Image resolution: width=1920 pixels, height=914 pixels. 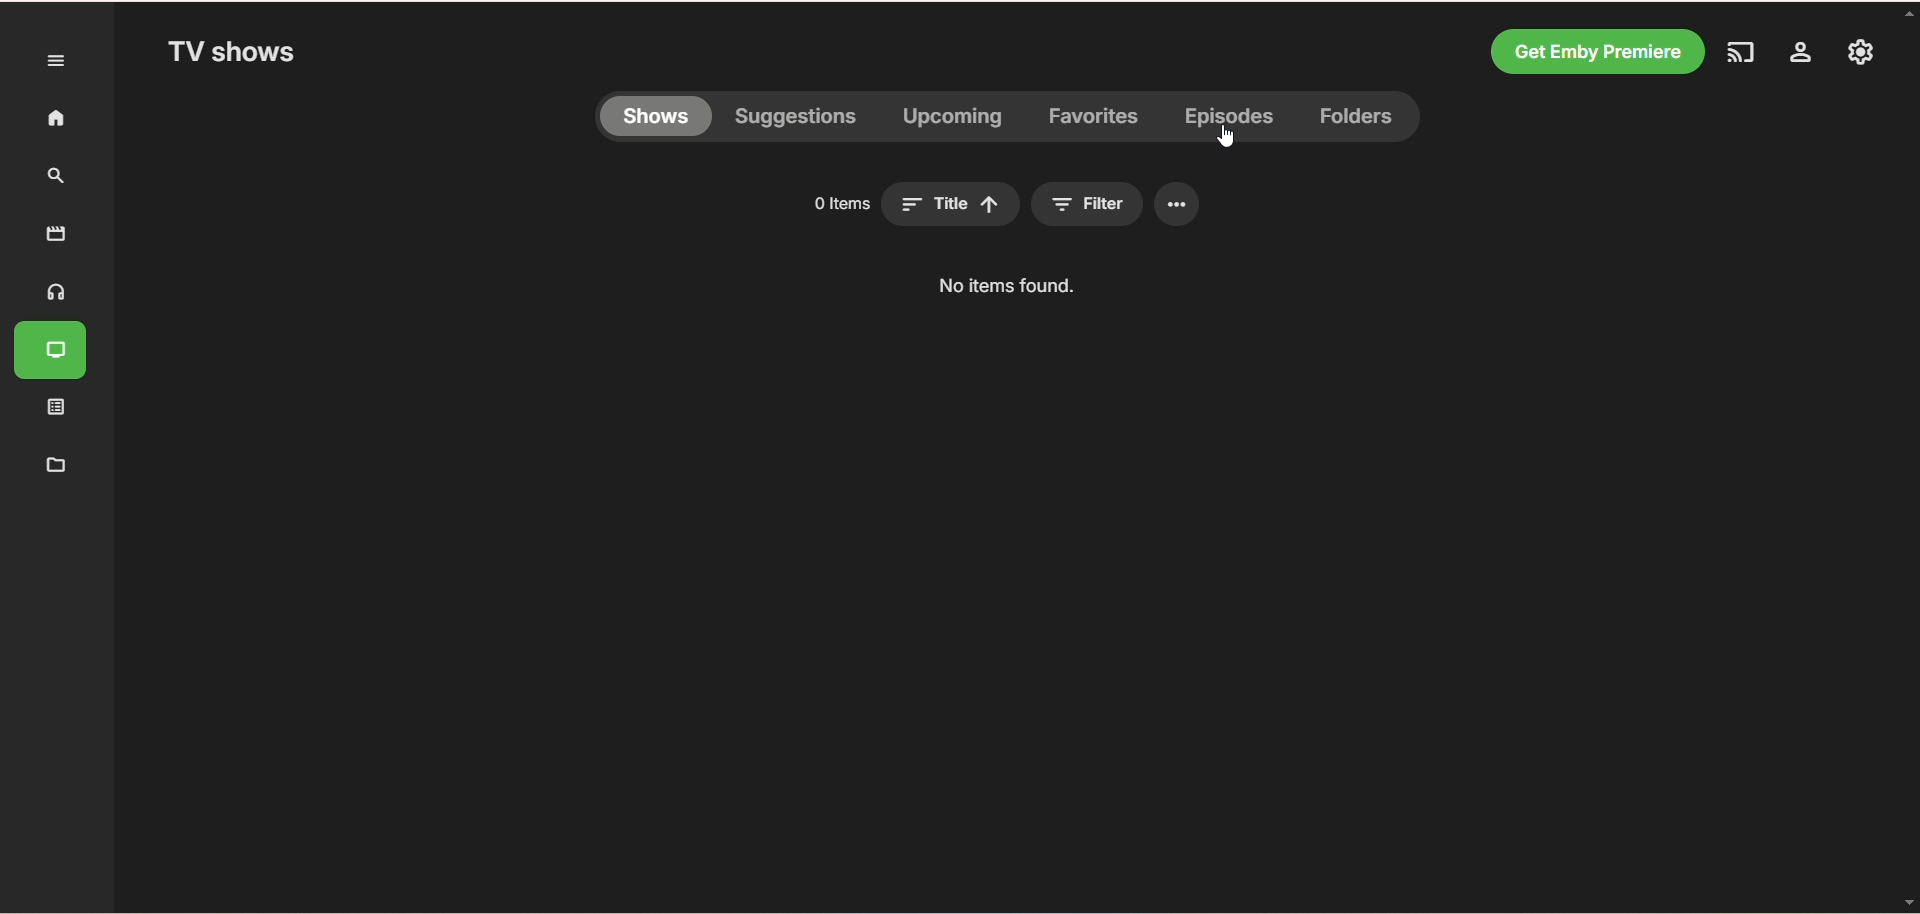 What do you see at coordinates (59, 294) in the screenshot?
I see `music` at bounding box center [59, 294].